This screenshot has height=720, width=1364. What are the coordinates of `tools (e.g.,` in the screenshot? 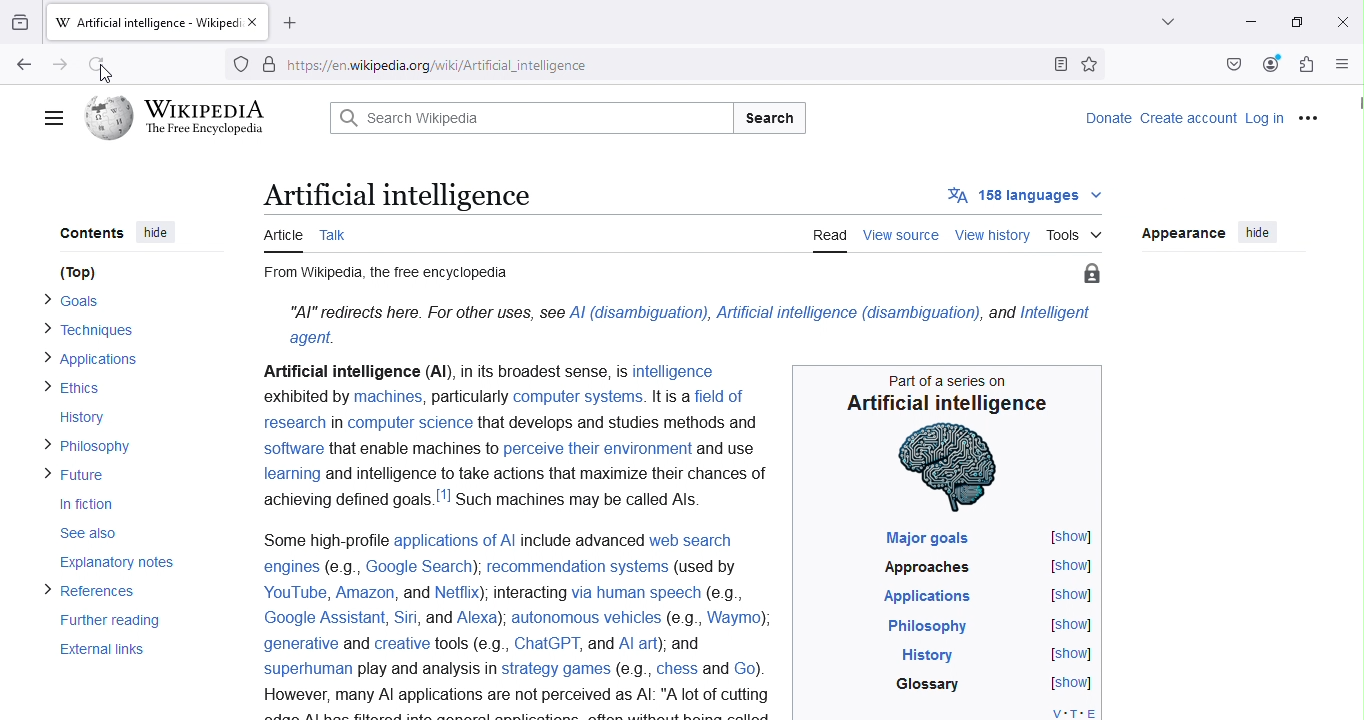 It's located at (470, 645).